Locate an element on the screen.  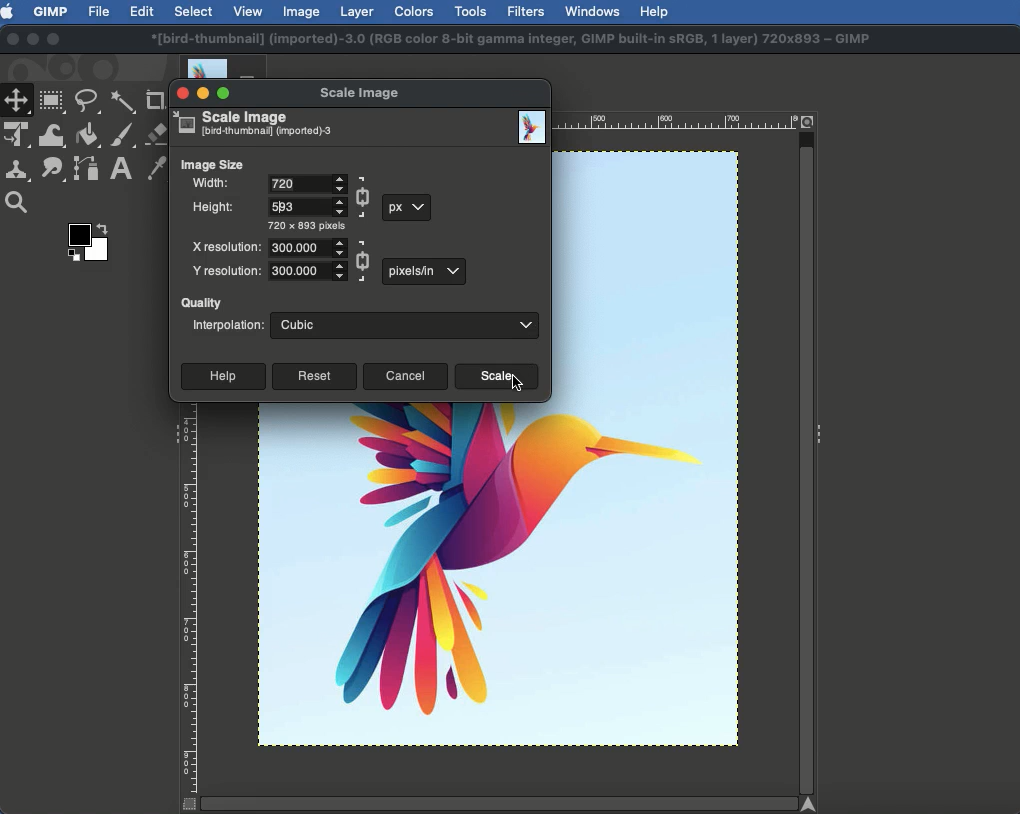
Help is located at coordinates (220, 376).